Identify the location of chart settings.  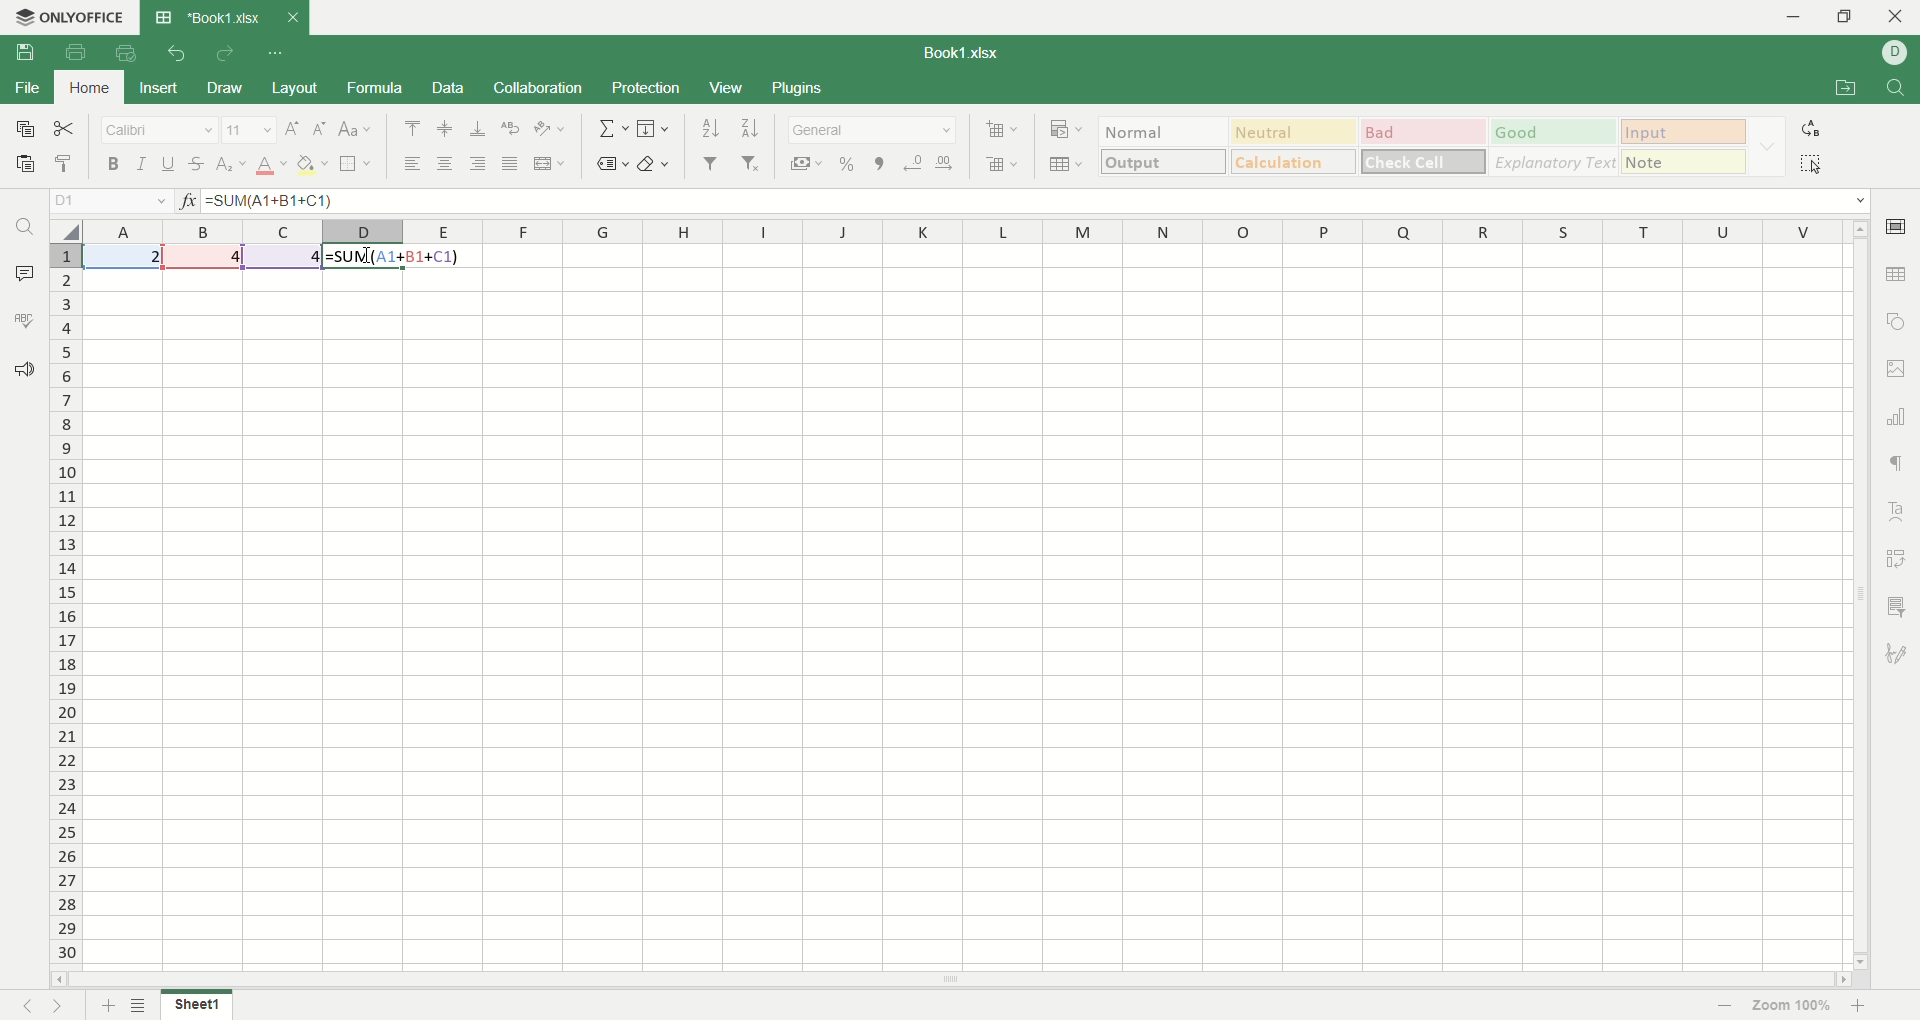
(1897, 417).